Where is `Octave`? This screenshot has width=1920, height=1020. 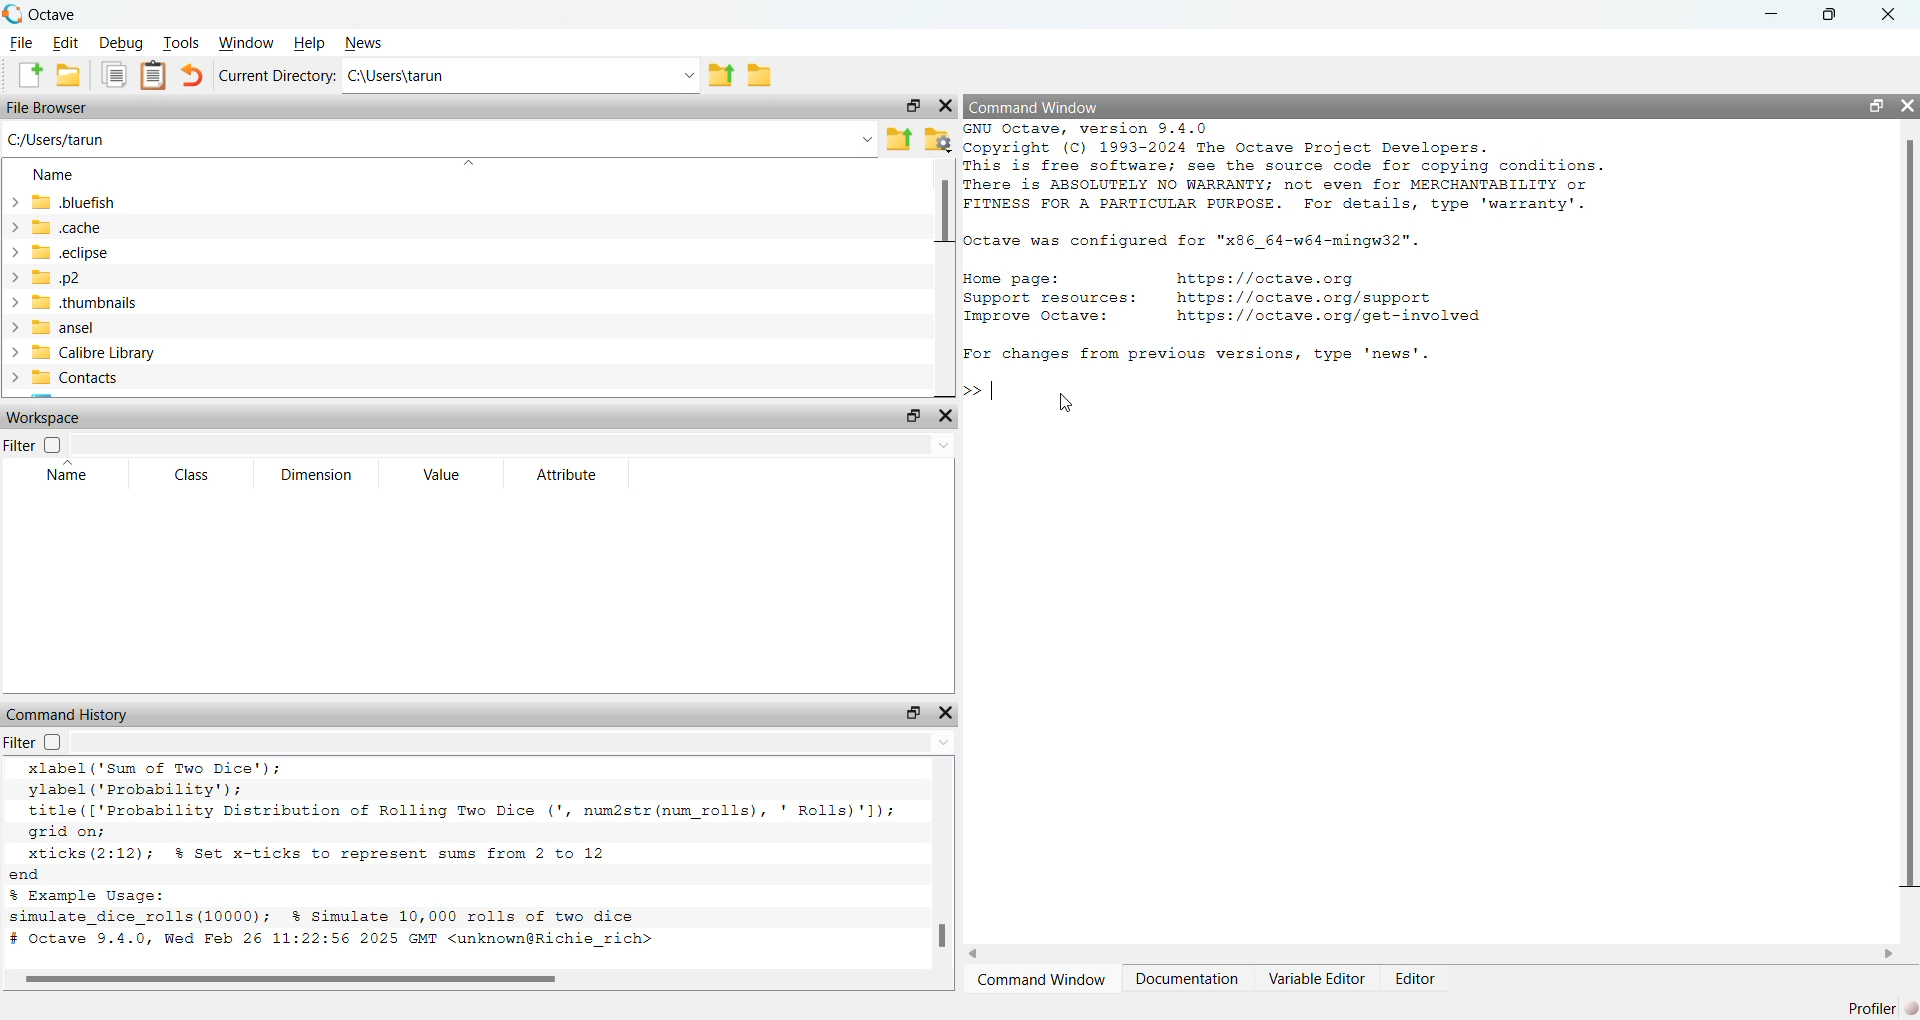
Octave is located at coordinates (42, 12).